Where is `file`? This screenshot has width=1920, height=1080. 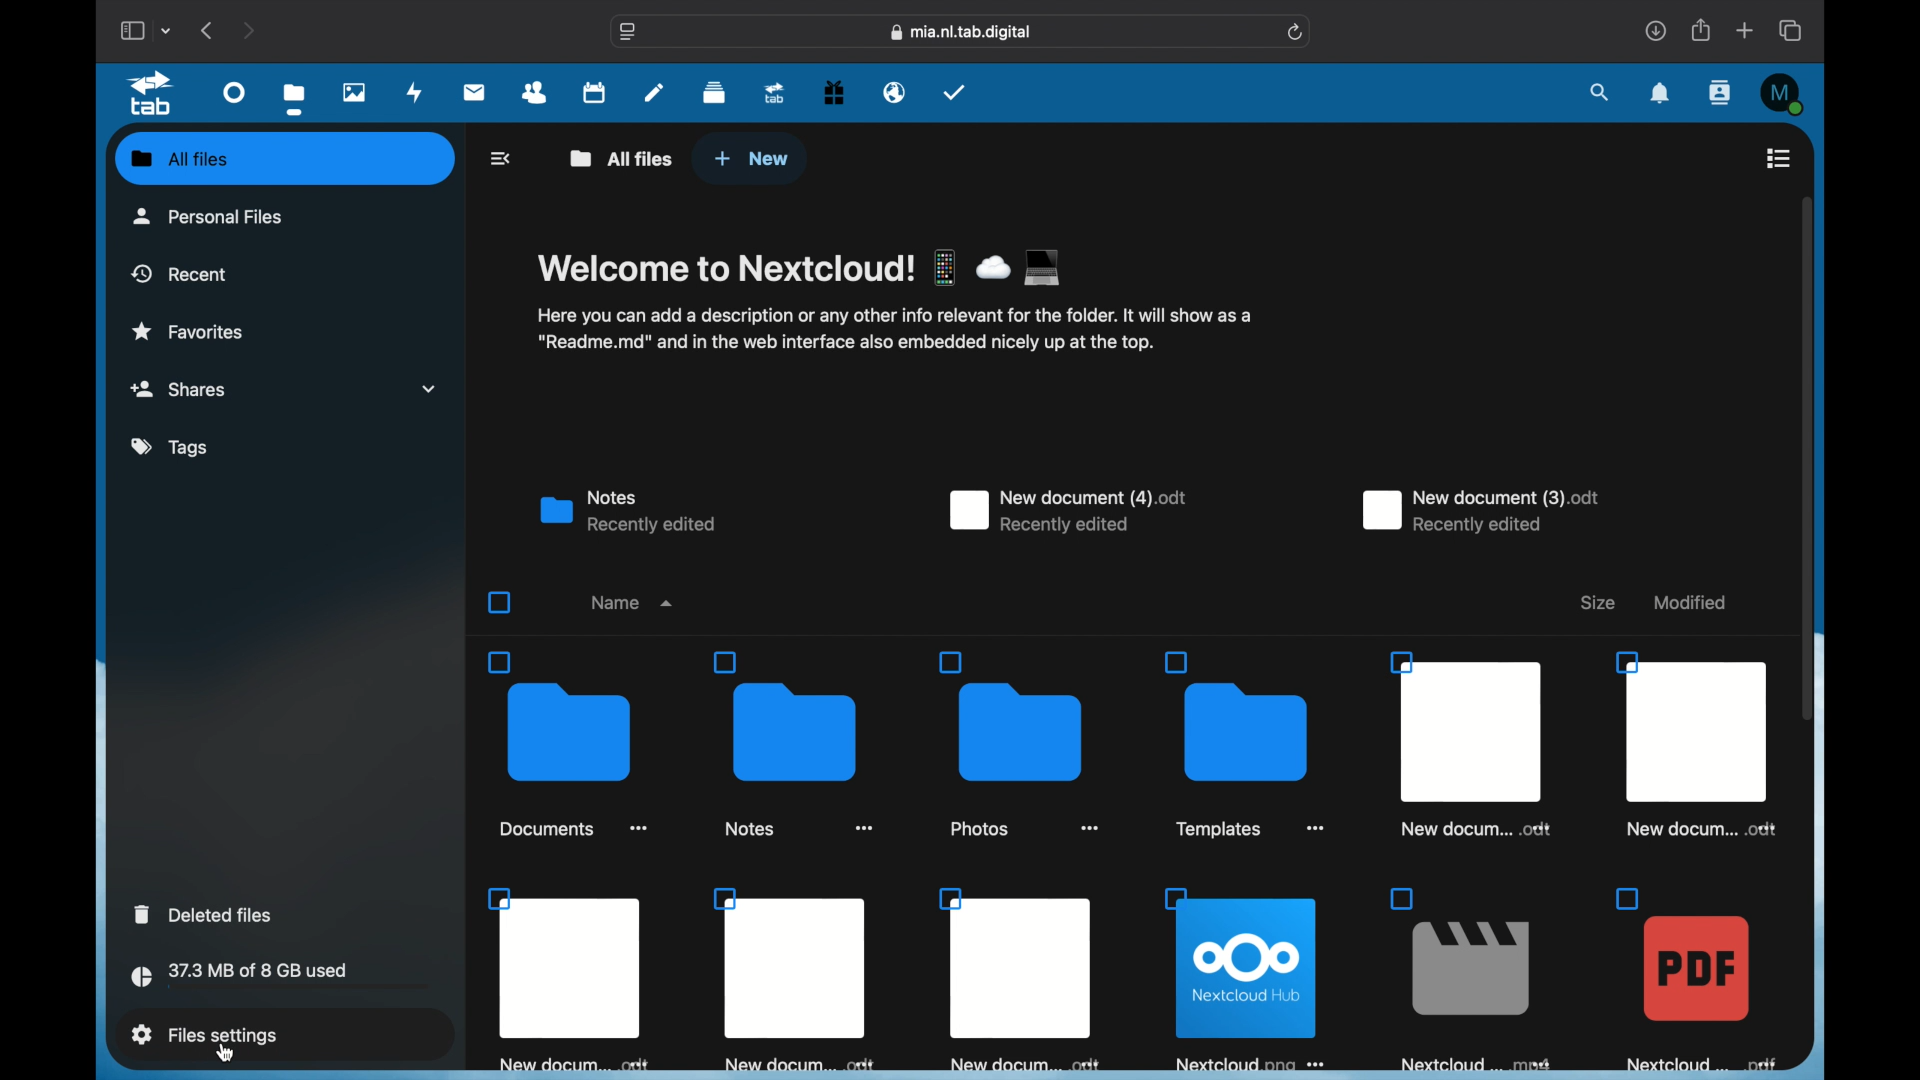
file is located at coordinates (793, 743).